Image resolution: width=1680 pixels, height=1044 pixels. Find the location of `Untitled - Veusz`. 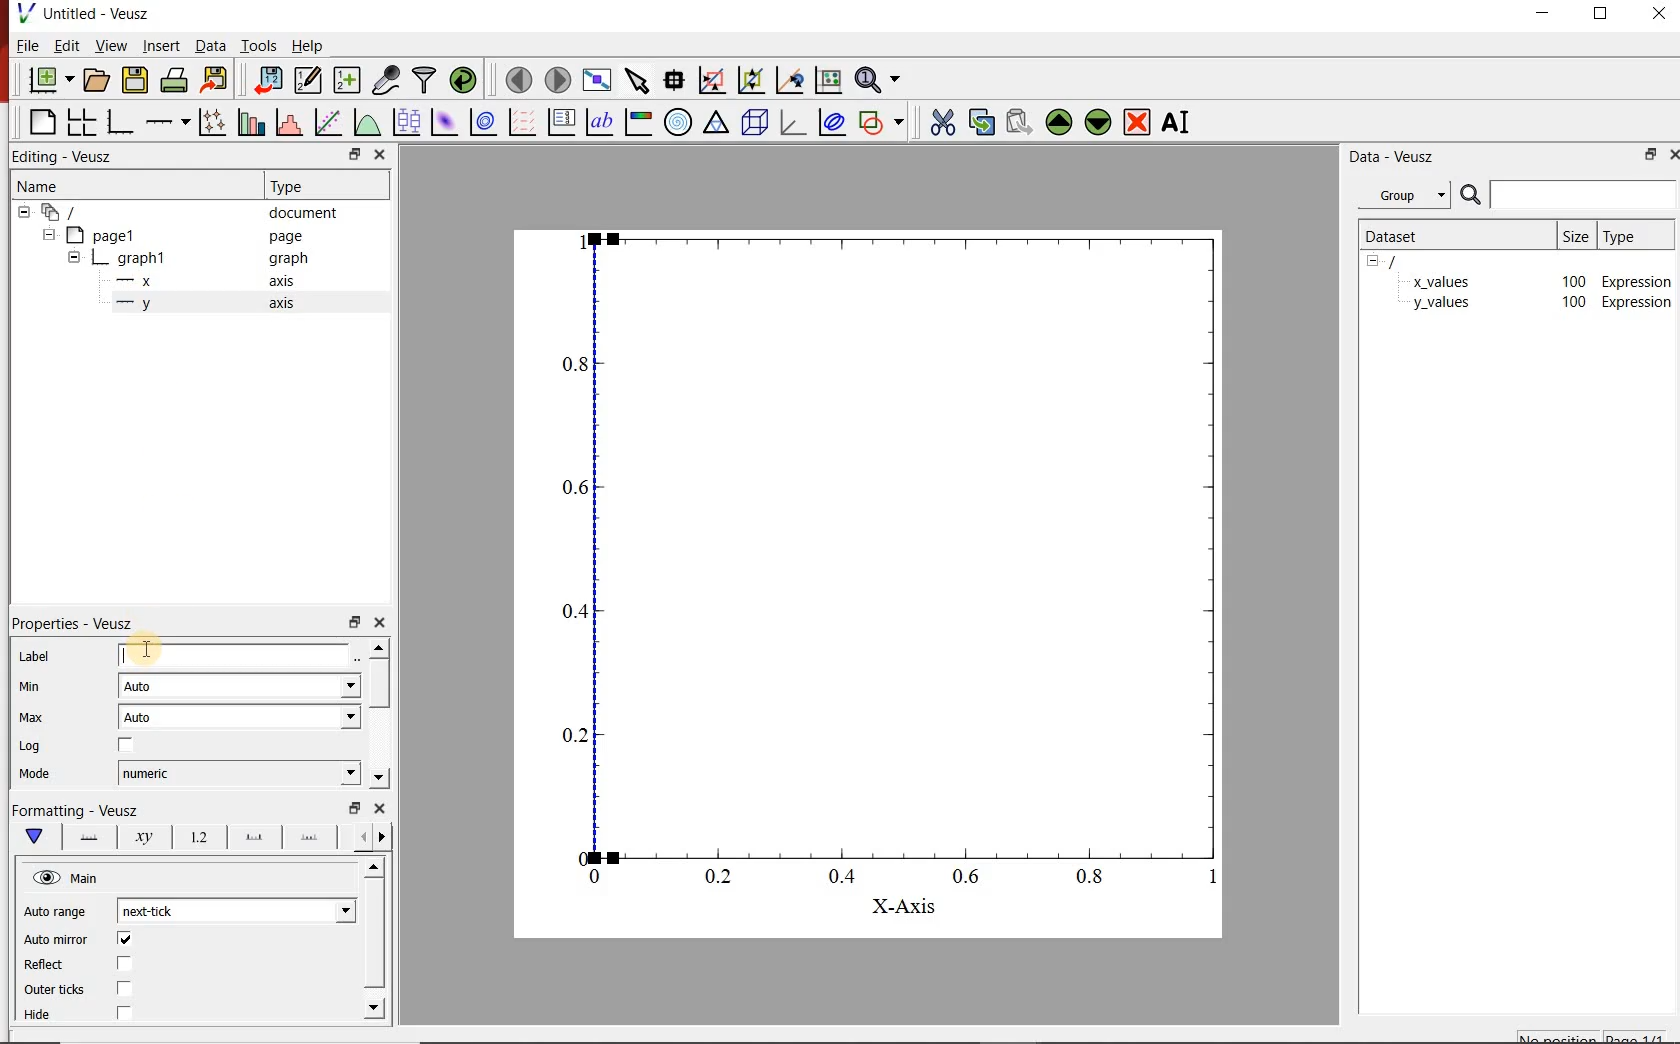

Untitled - Veusz is located at coordinates (97, 13).